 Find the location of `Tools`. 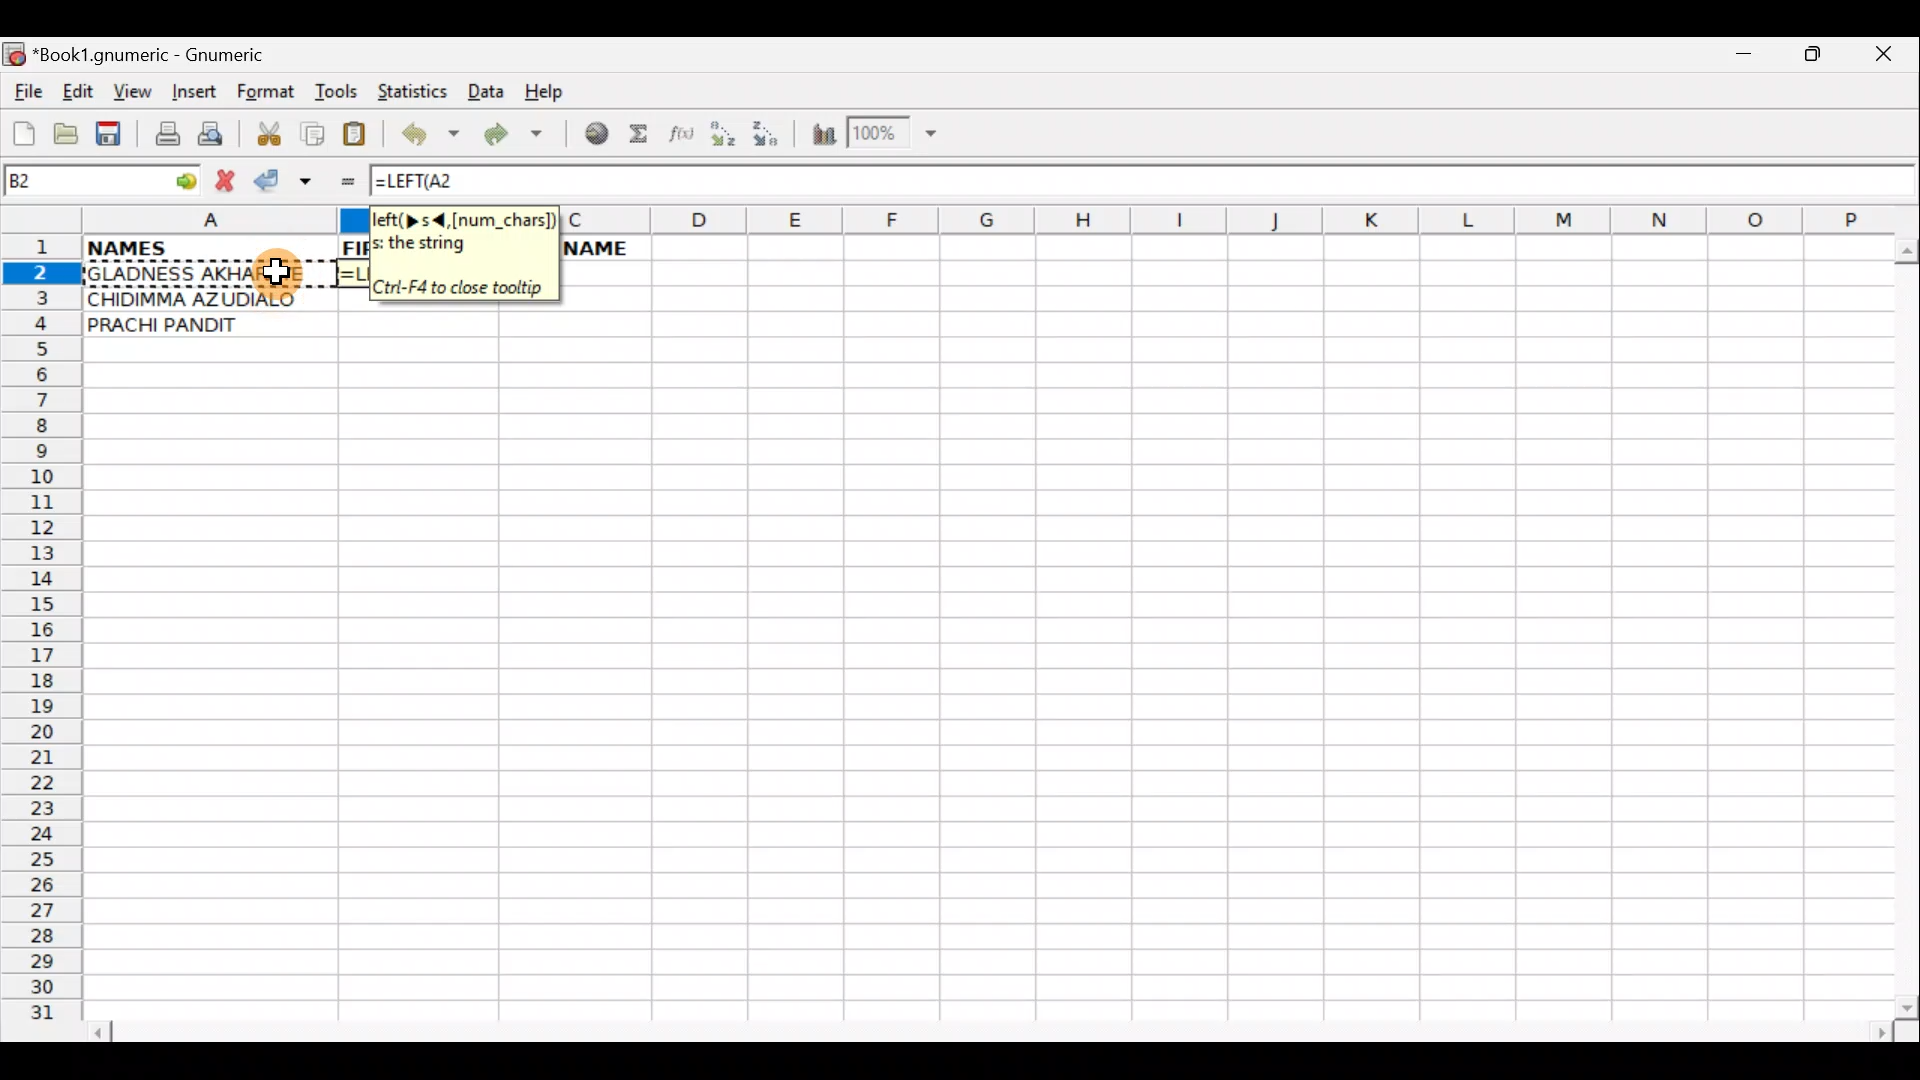

Tools is located at coordinates (338, 92).